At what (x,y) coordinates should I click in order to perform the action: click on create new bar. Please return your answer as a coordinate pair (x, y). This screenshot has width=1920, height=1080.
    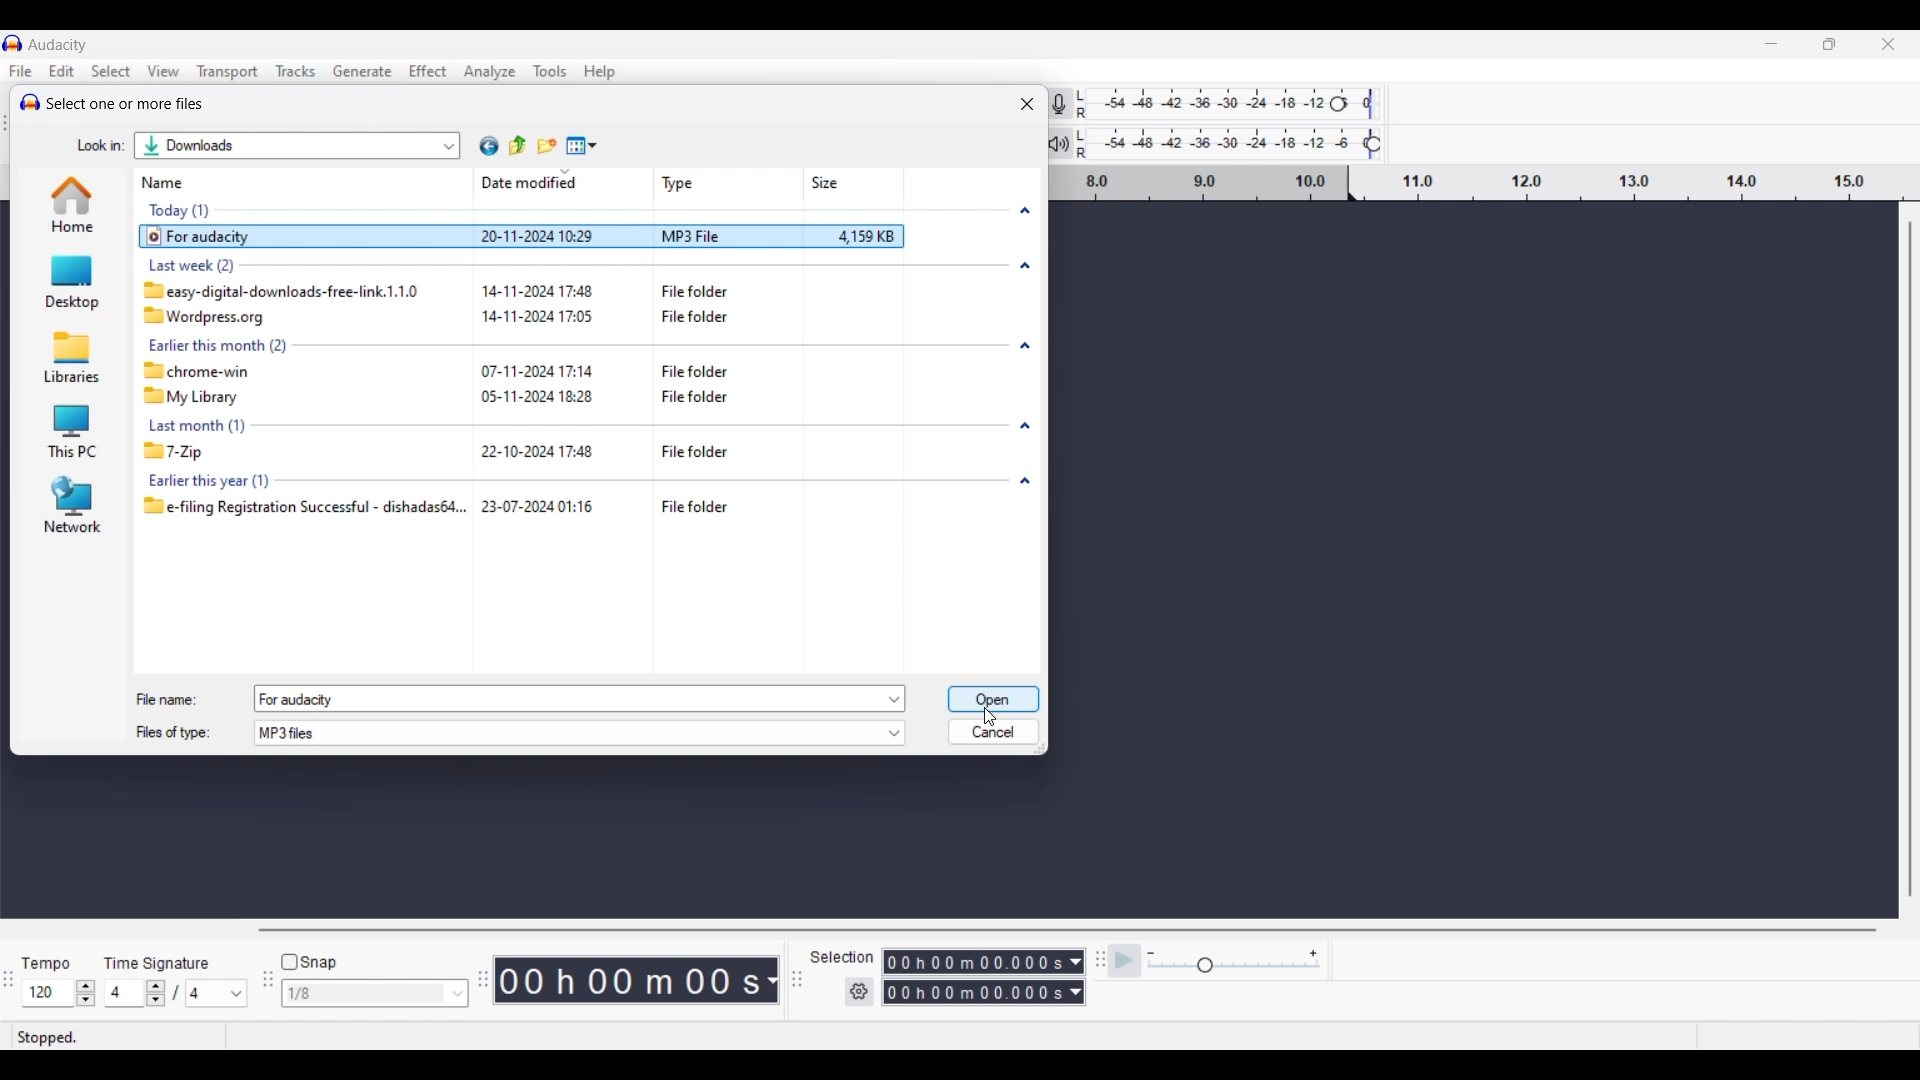
    Looking at the image, I should click on (555, 137).